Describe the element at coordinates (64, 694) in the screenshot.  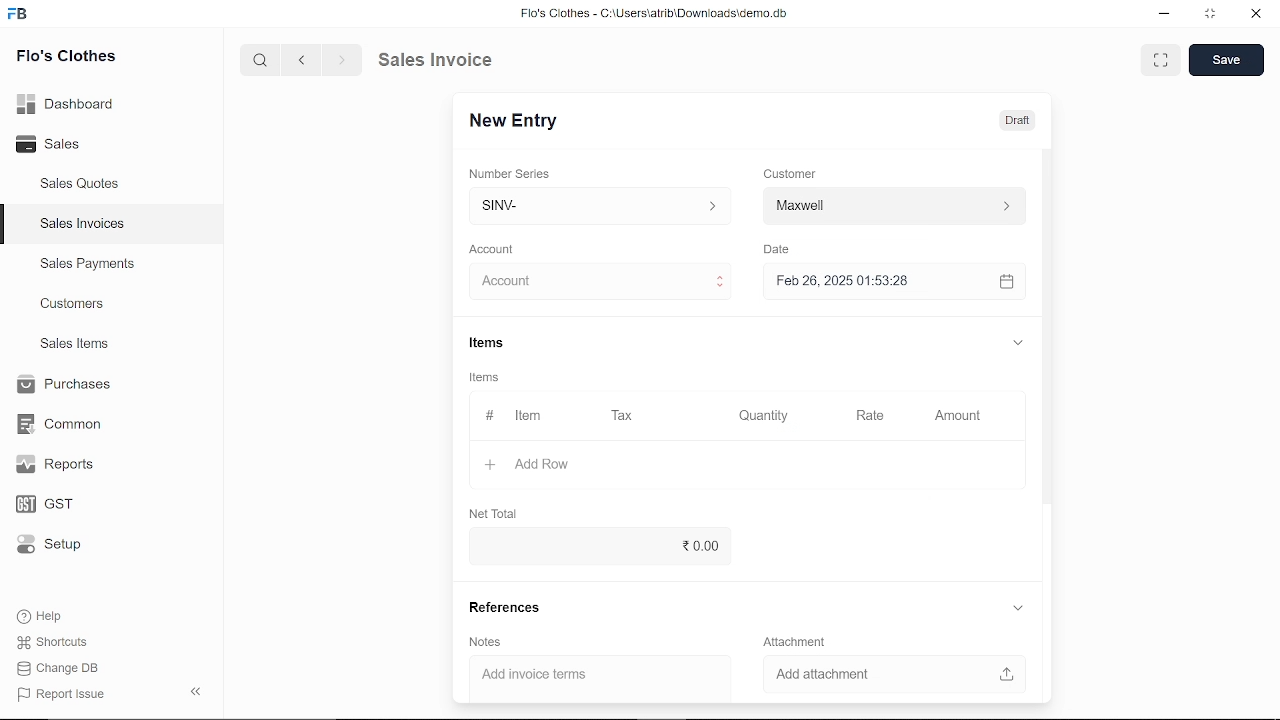
I see `| Report Issue:` at that location.